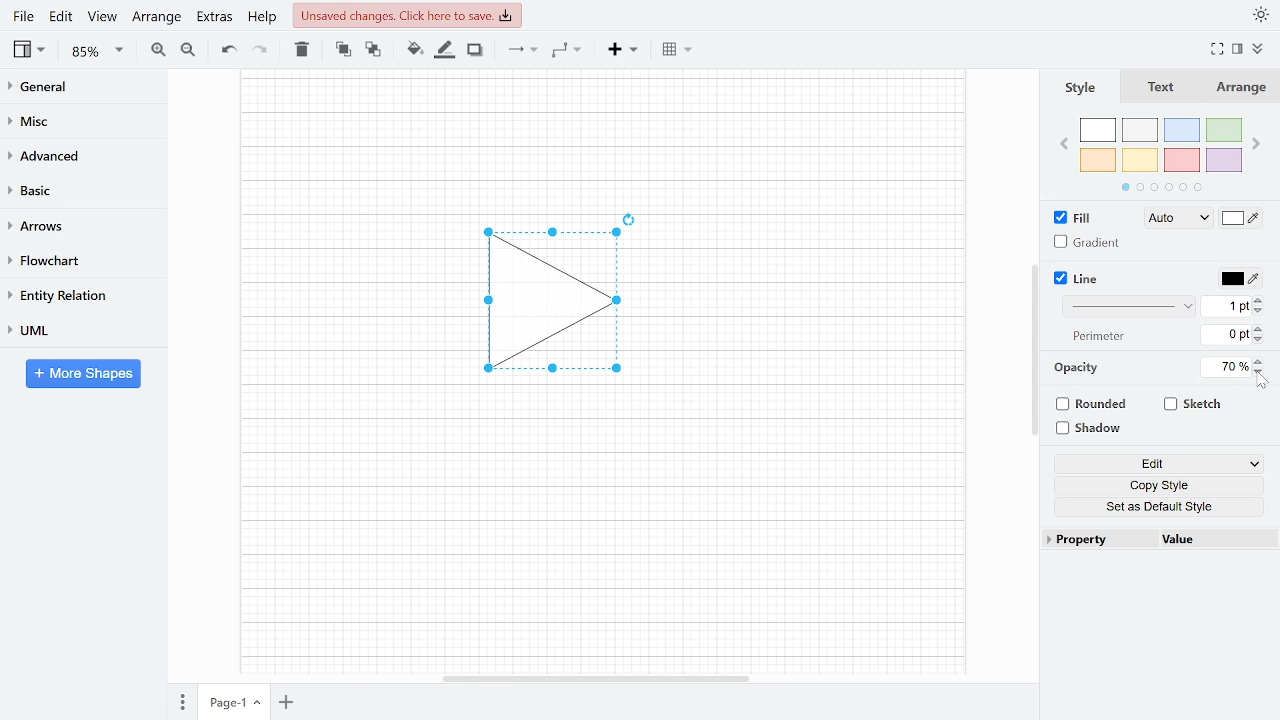  Describe the element at coordinates (343, 302) in the screenshot. I see `workspace` at that location.